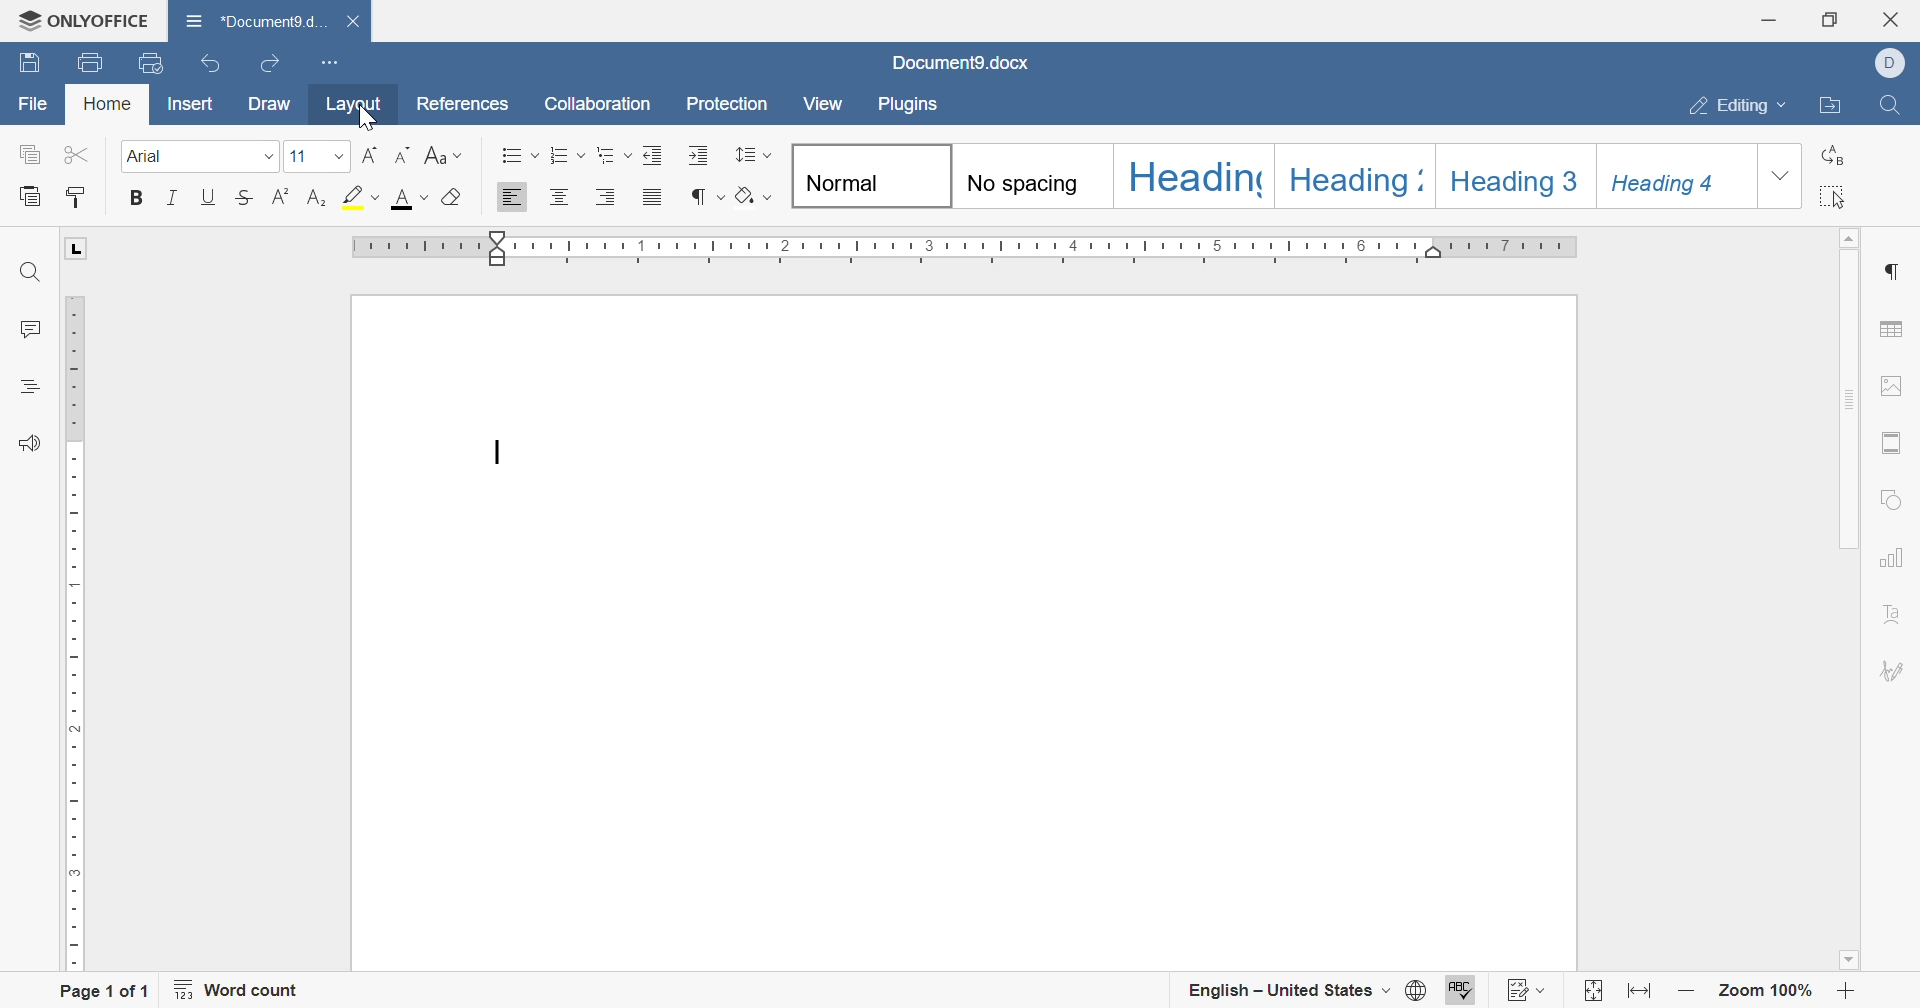 This screenshot has width=1920, height=1008. I want to click on font color, so click(409, 197).